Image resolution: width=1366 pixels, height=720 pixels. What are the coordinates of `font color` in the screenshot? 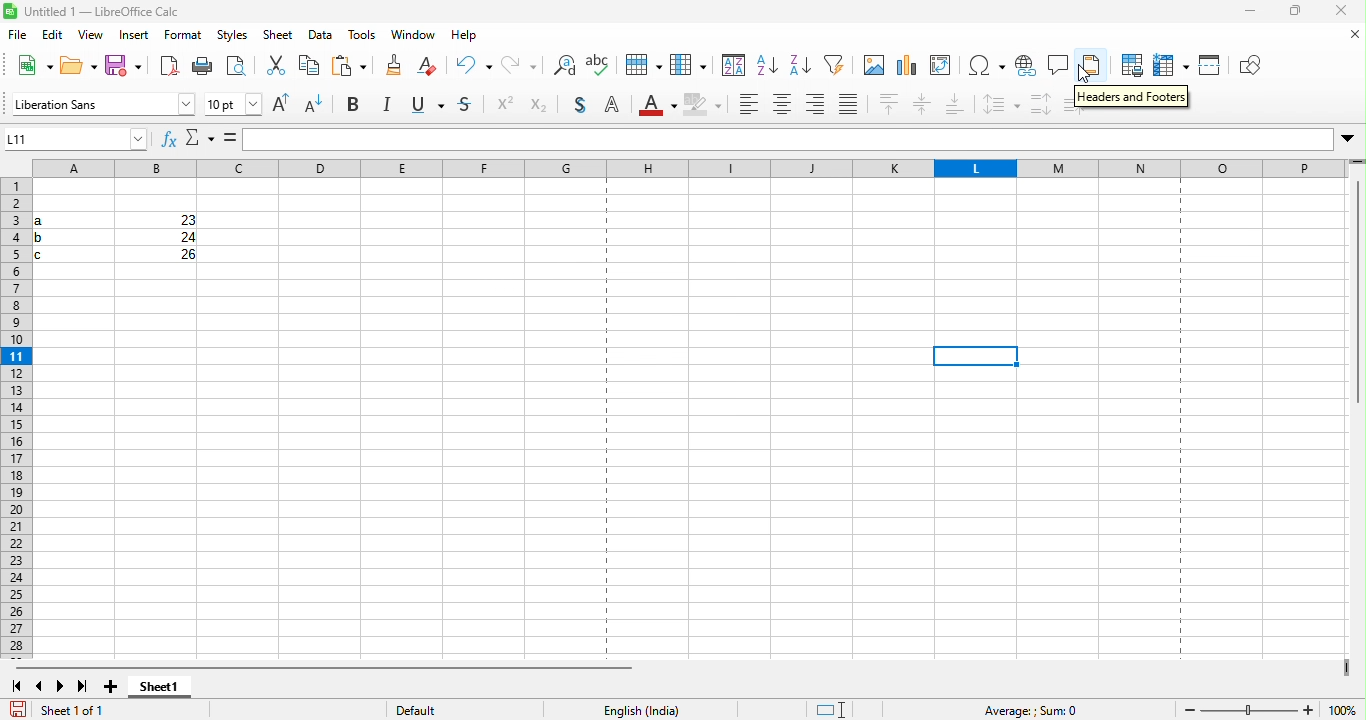 It's located at (660, 106).